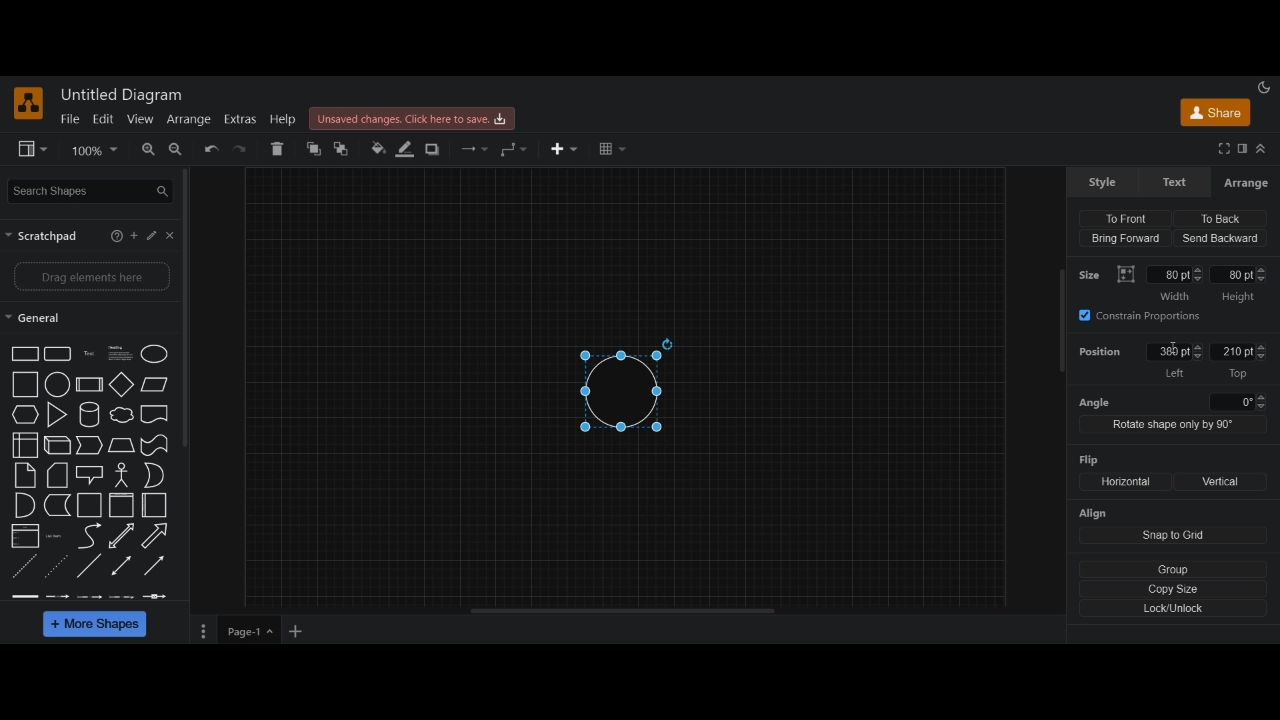  Describe the element at coordinates (1175, 588) in the screenshot. I see `copy size` at that location.